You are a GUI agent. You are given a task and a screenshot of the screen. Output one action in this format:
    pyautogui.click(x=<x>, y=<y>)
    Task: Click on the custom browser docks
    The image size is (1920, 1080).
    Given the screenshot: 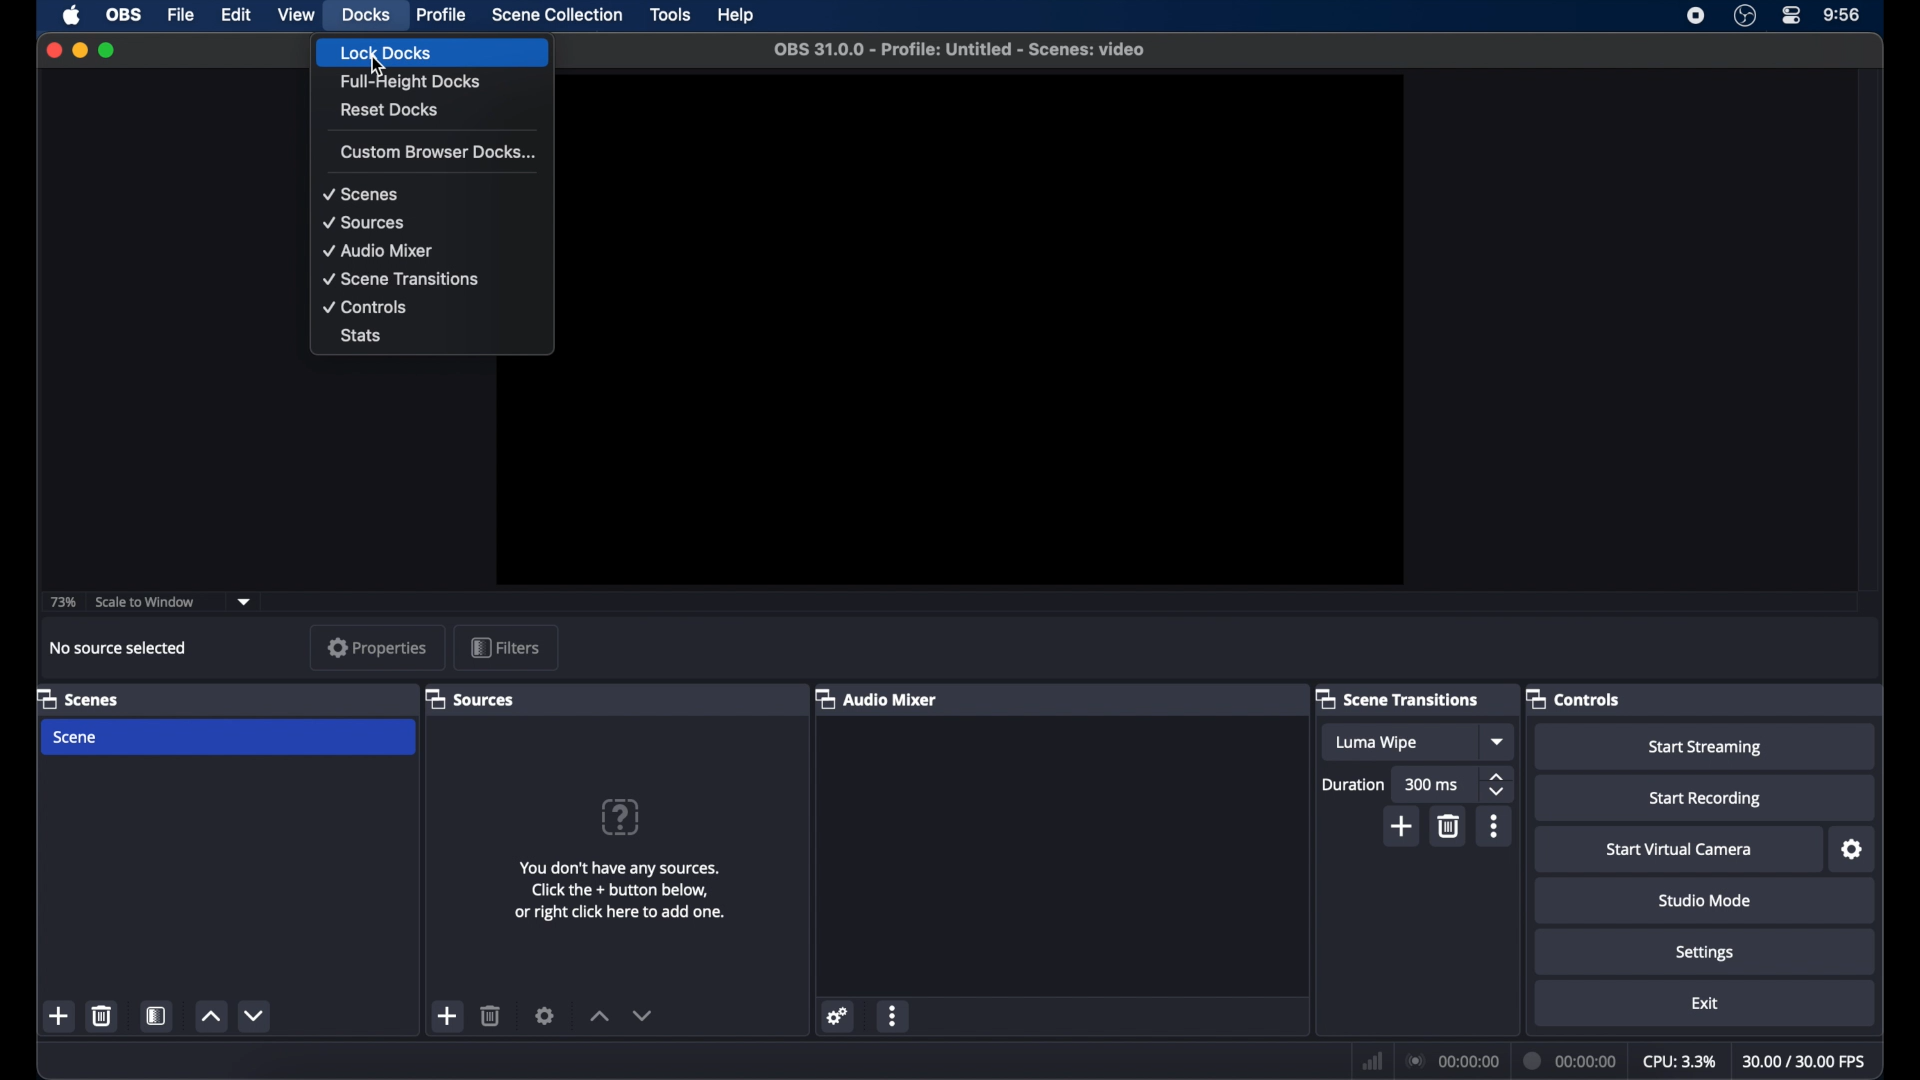 What is the action you would take?
    pyautogui.click(x=439, y=151)
    